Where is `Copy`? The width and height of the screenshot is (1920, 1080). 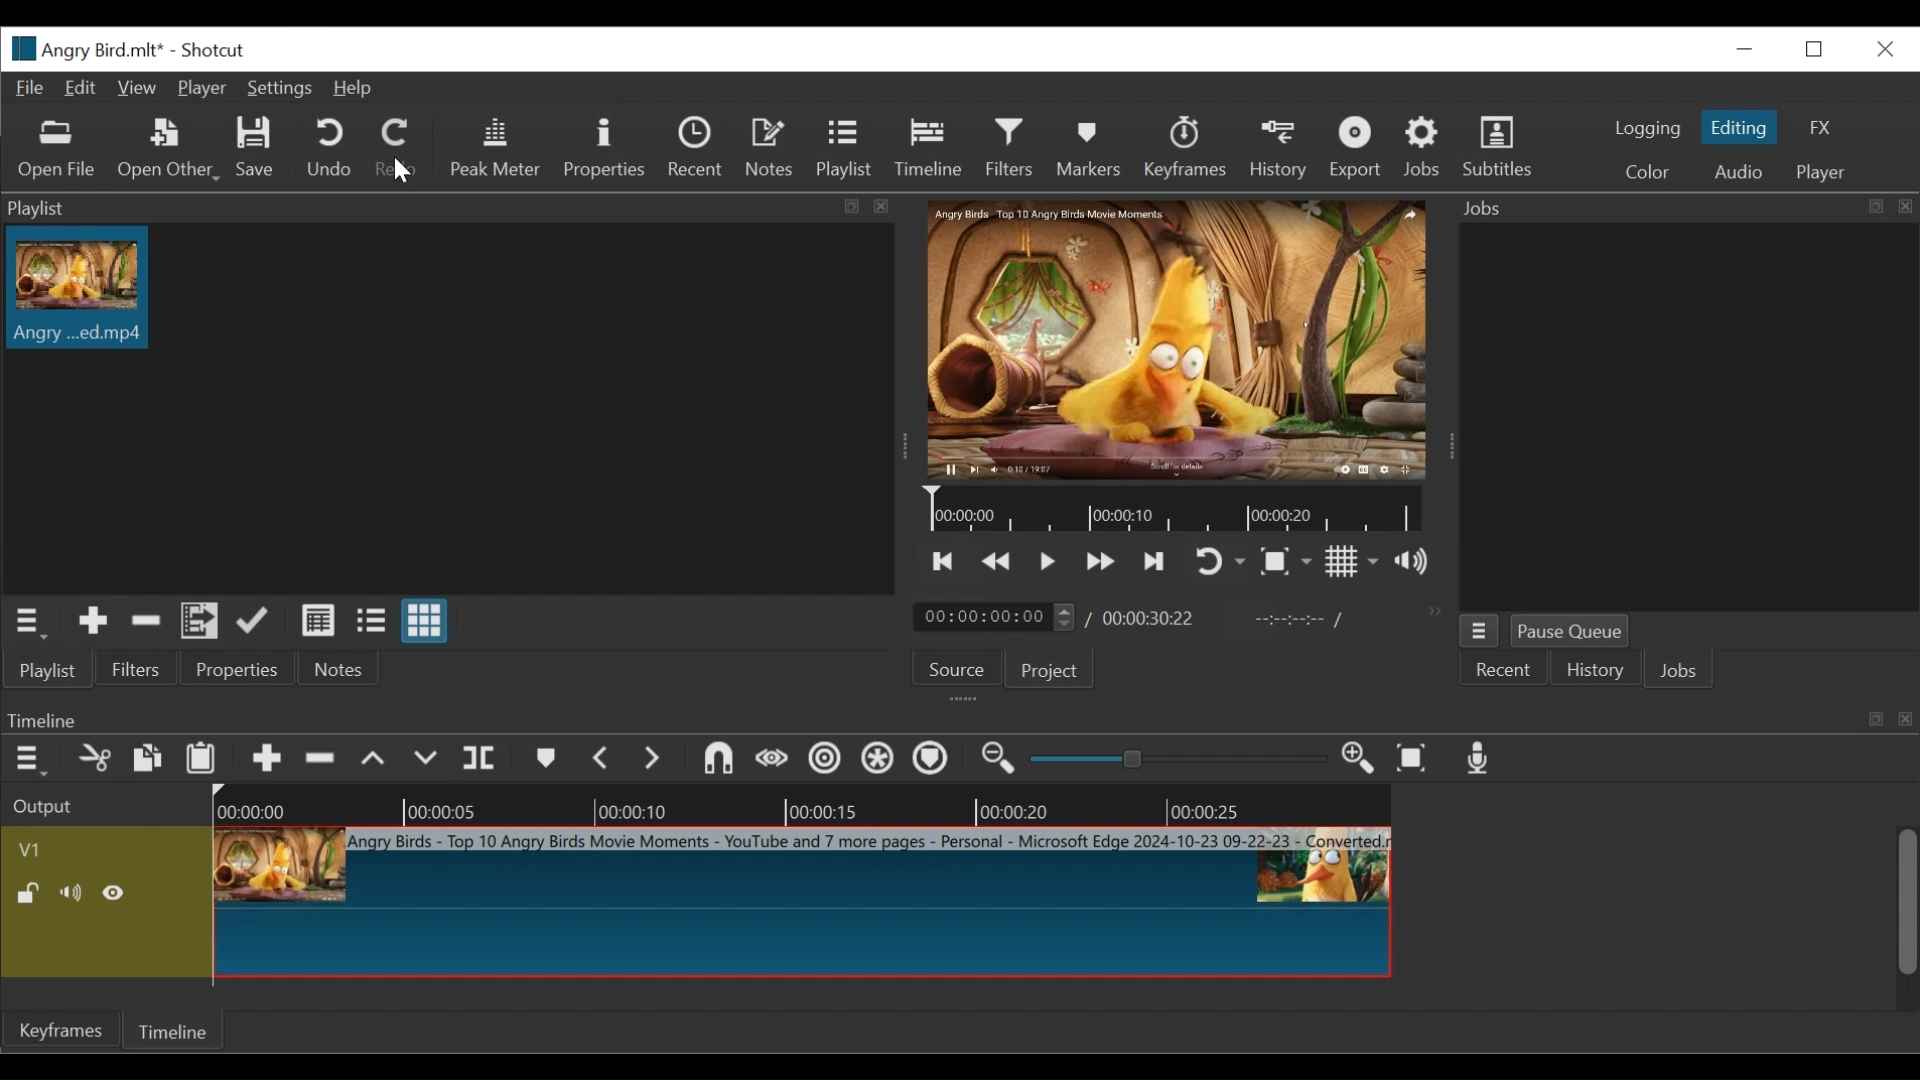
Copy is located at coordinates (147, 759).